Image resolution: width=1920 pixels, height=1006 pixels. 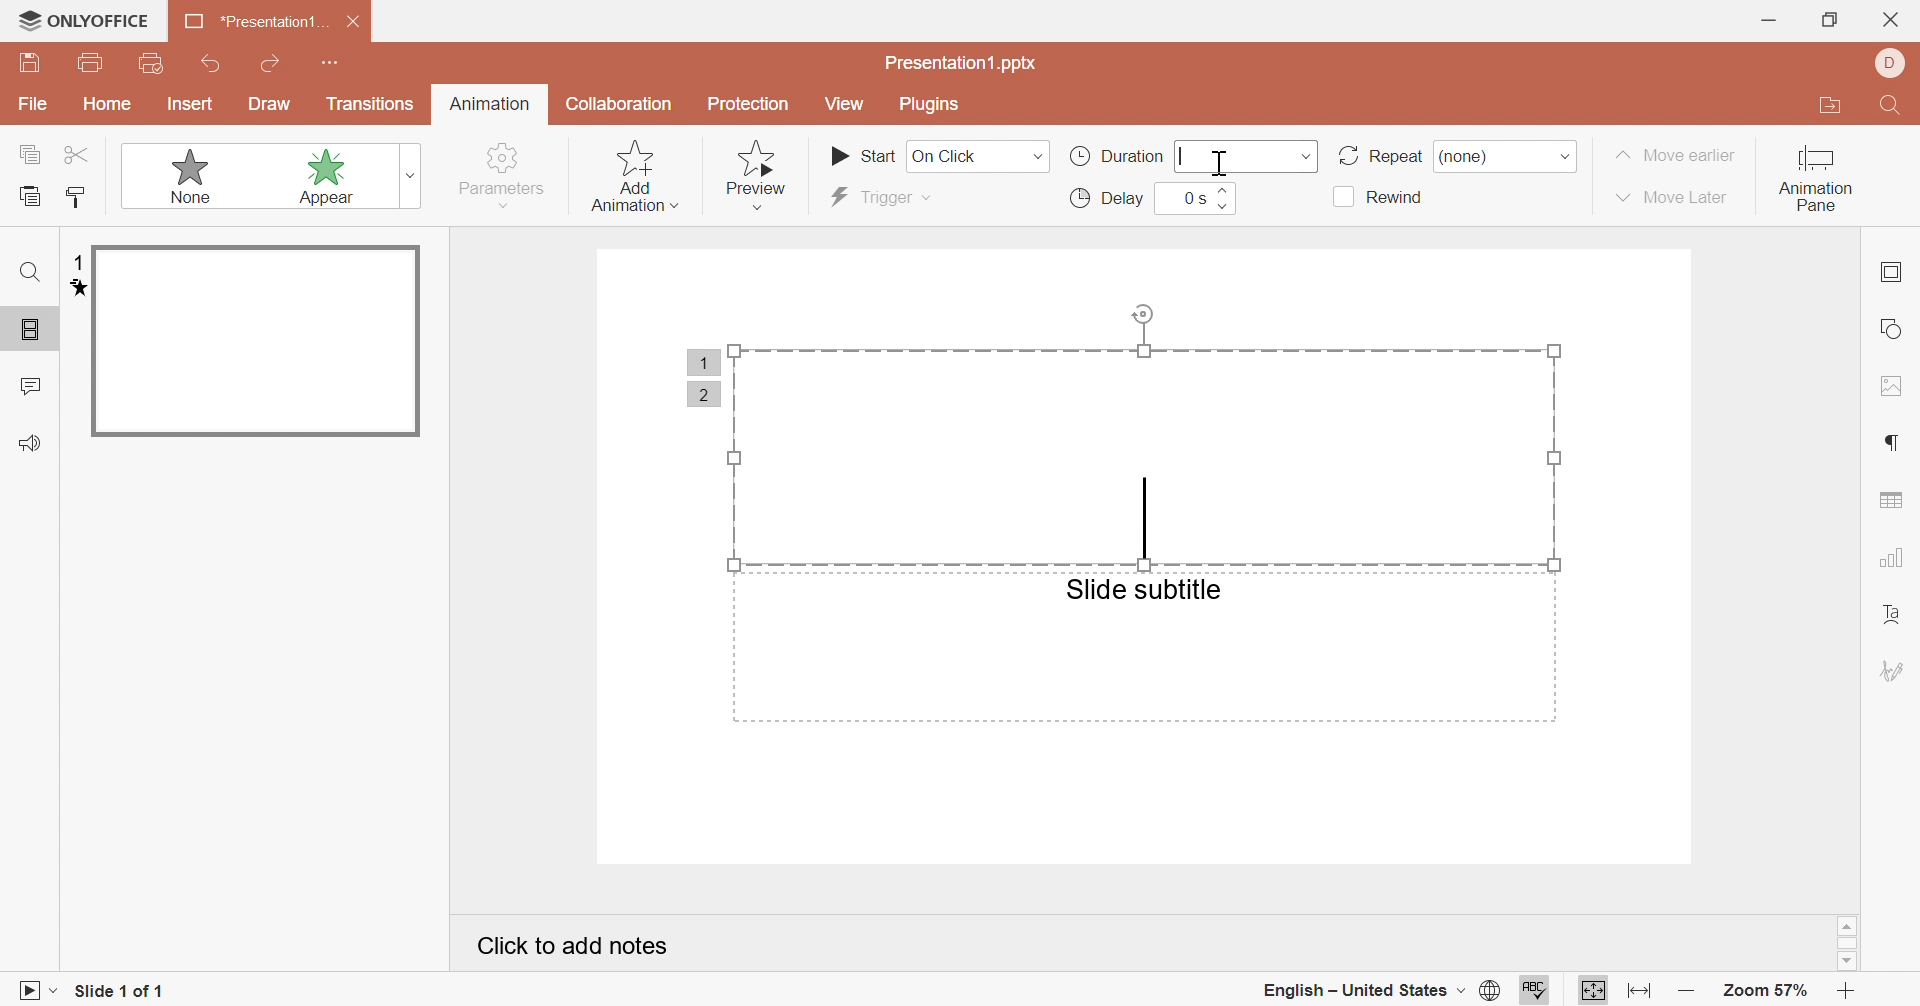 What do you see at coordinates (1891, 499) in the screenshot?
I see `table settings` at bounding box center [1891, 499].